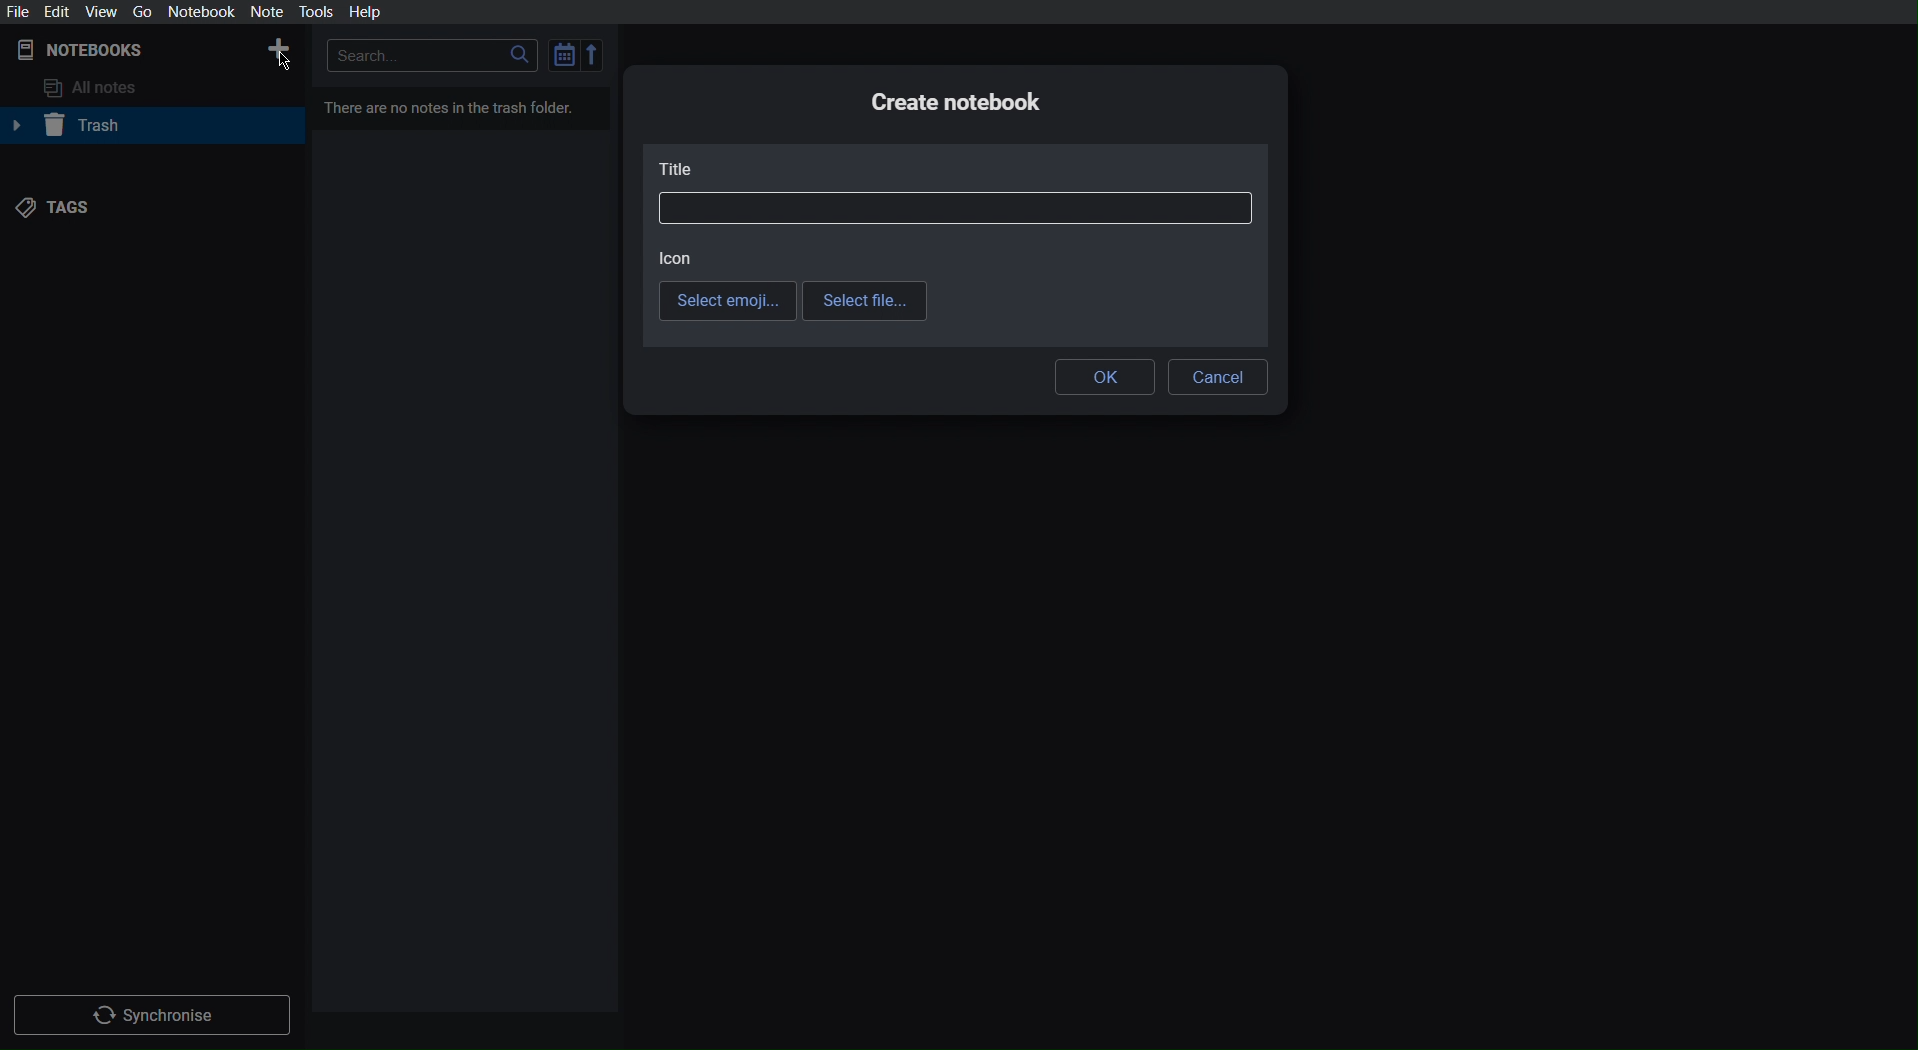  Describe the element at coordinates (268, 11) in the screenshot. I see `Not` at that location.